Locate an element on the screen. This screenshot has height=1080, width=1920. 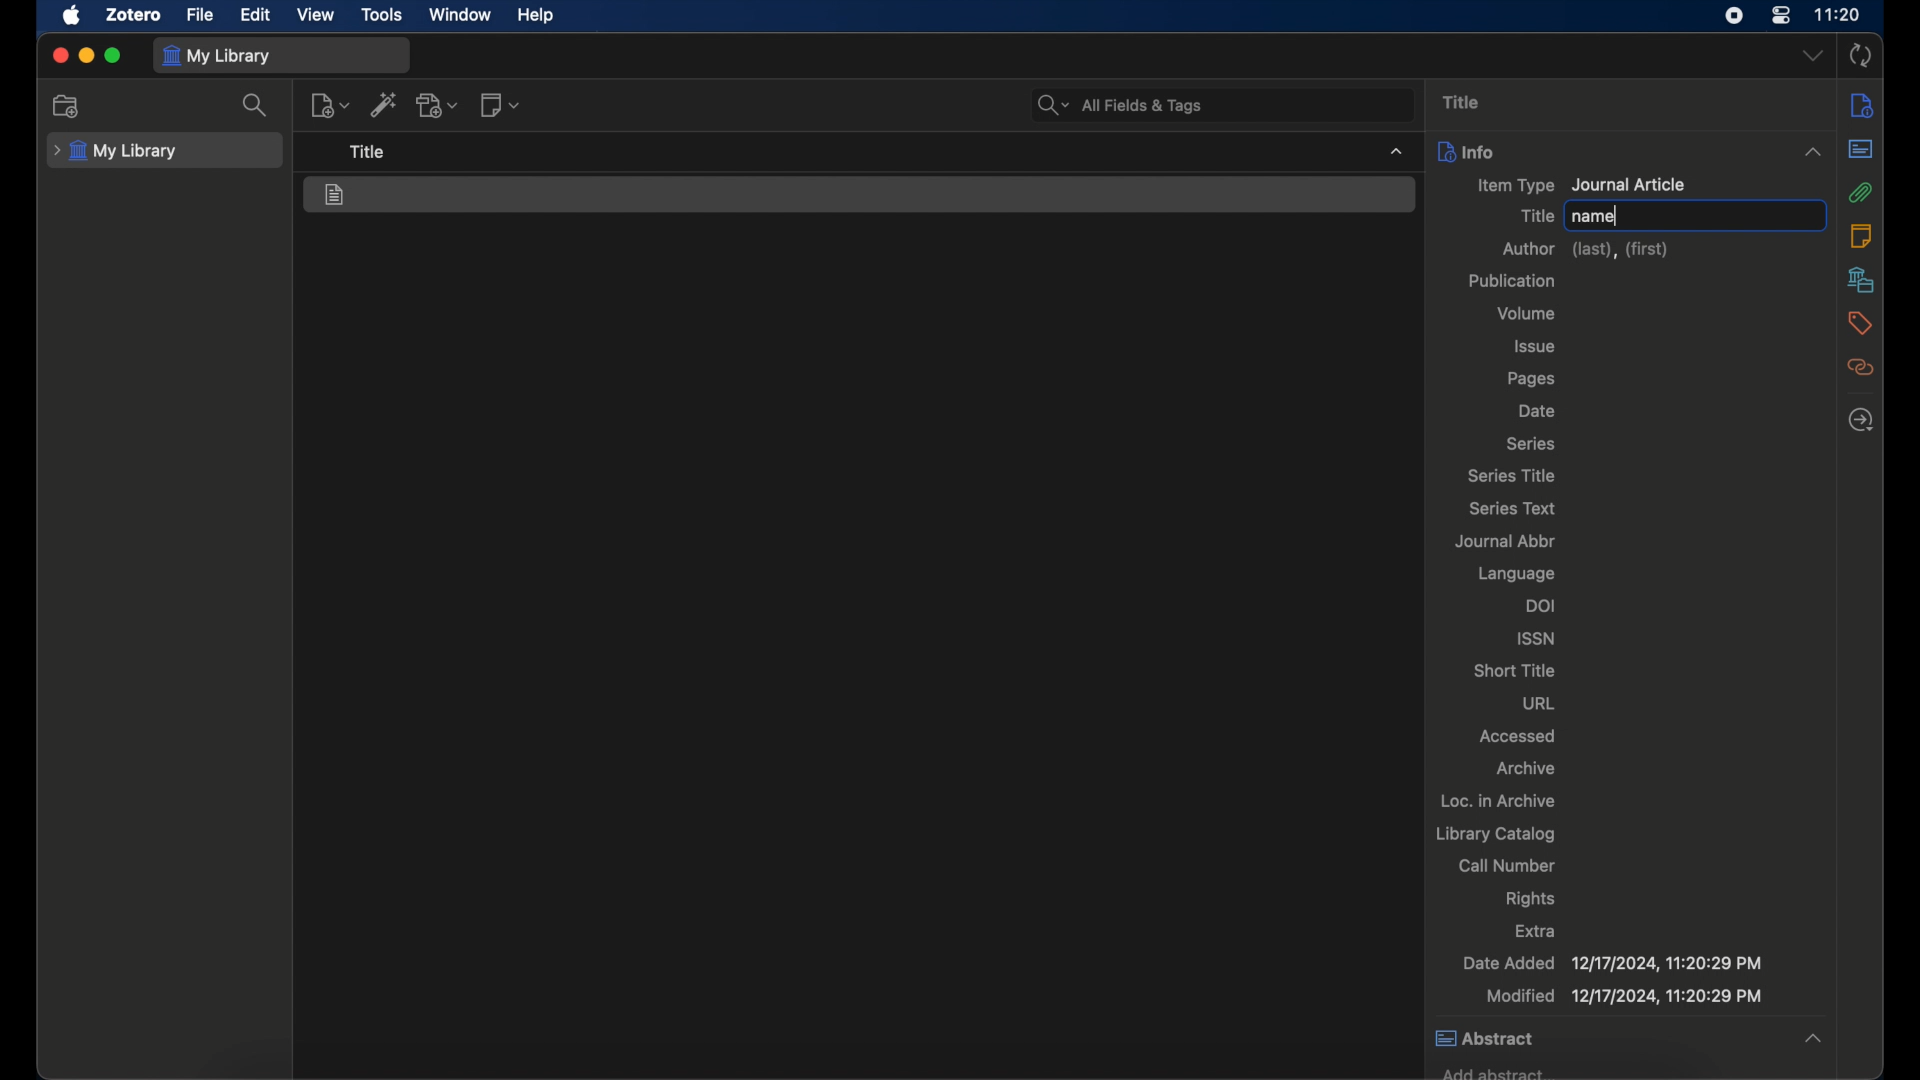
my library is located at coordinates (115, 151).